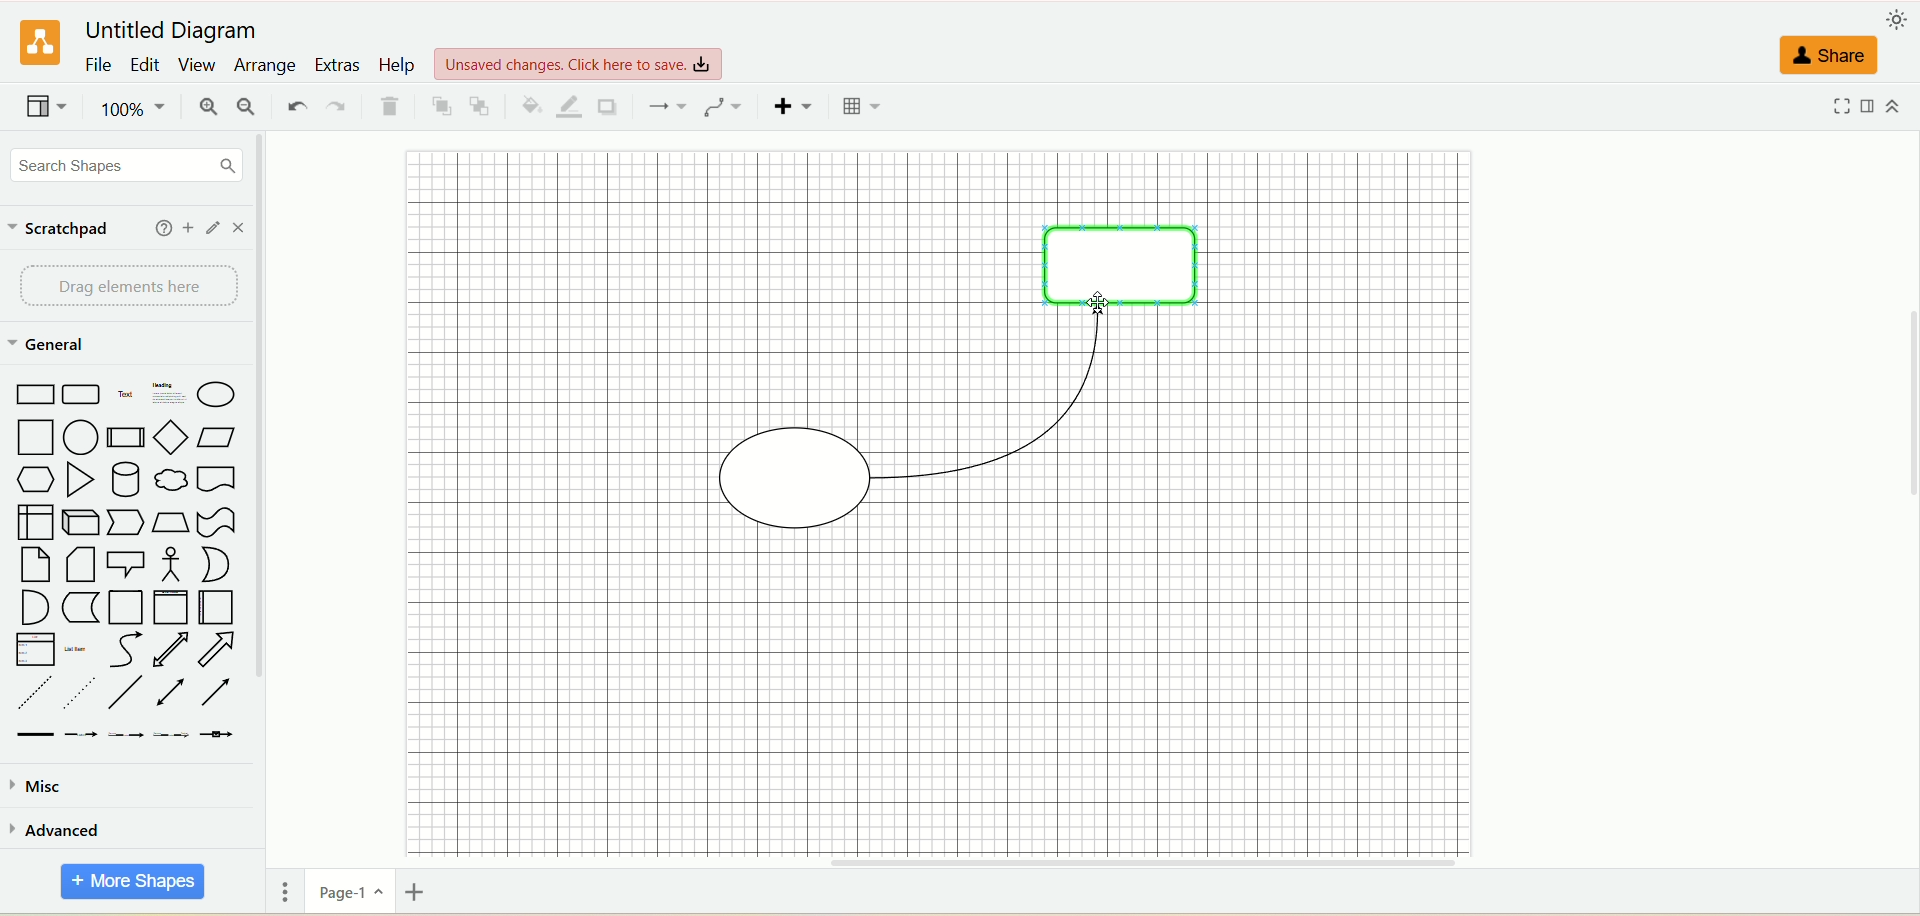 This screenshot has width=1920, height=916. What do you see at coordinates (998, 393) in the screenshot?
I see `connector` at bounding box center [998, 393].